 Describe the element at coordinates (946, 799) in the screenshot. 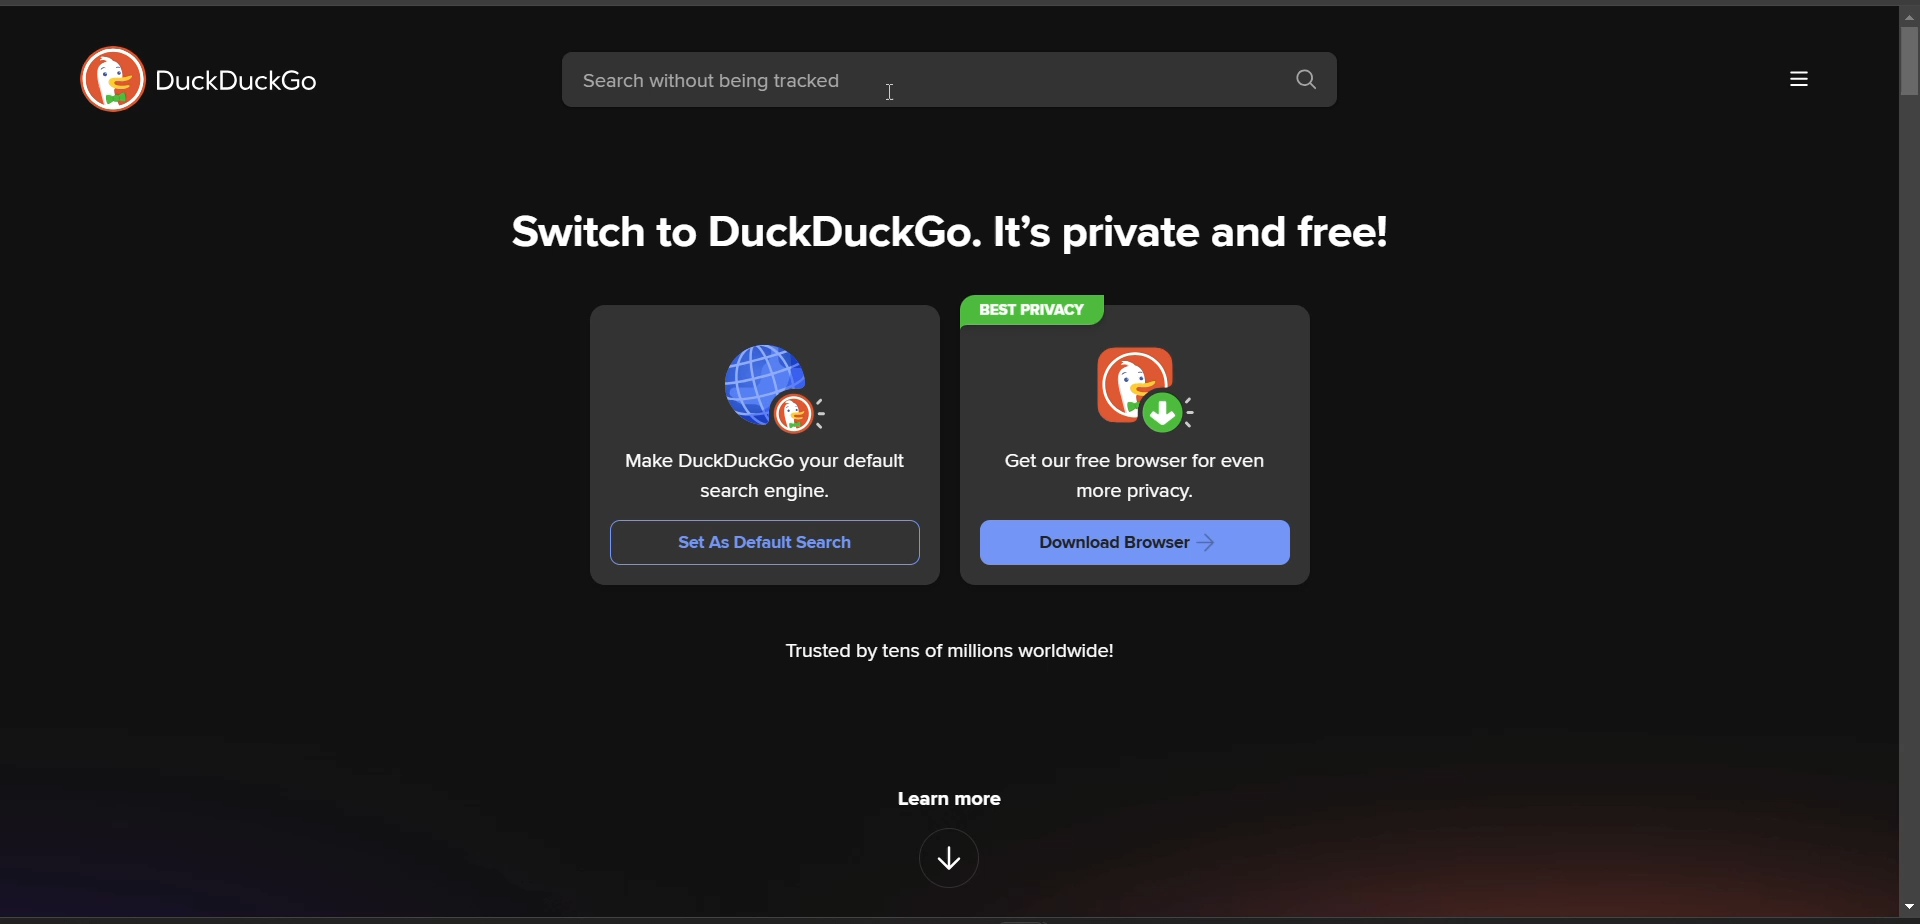

I see `Learn more` at that location.